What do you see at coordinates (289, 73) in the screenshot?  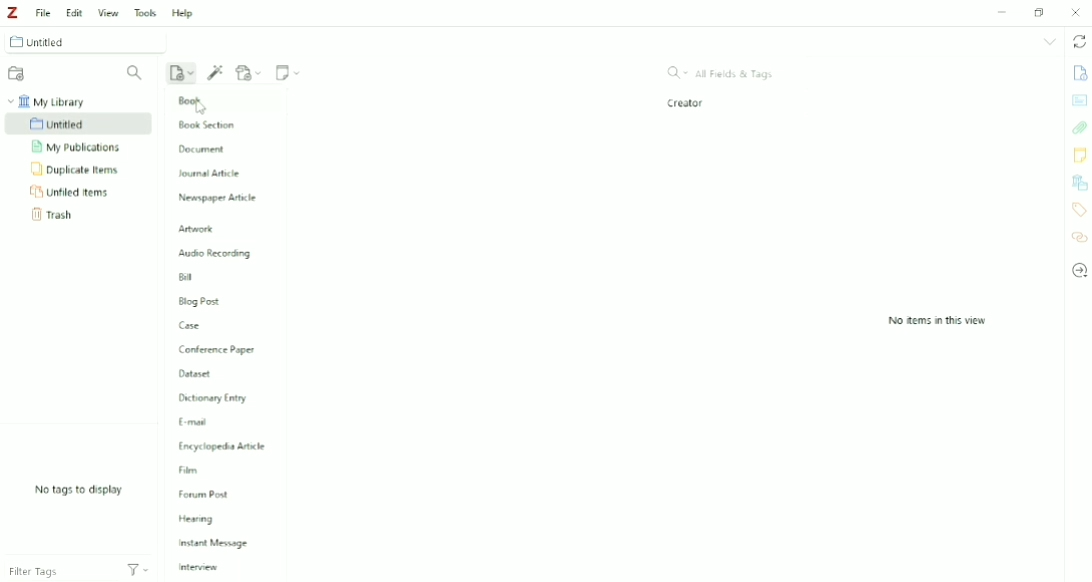 I see `New Note` at bounding box center [289, 73].